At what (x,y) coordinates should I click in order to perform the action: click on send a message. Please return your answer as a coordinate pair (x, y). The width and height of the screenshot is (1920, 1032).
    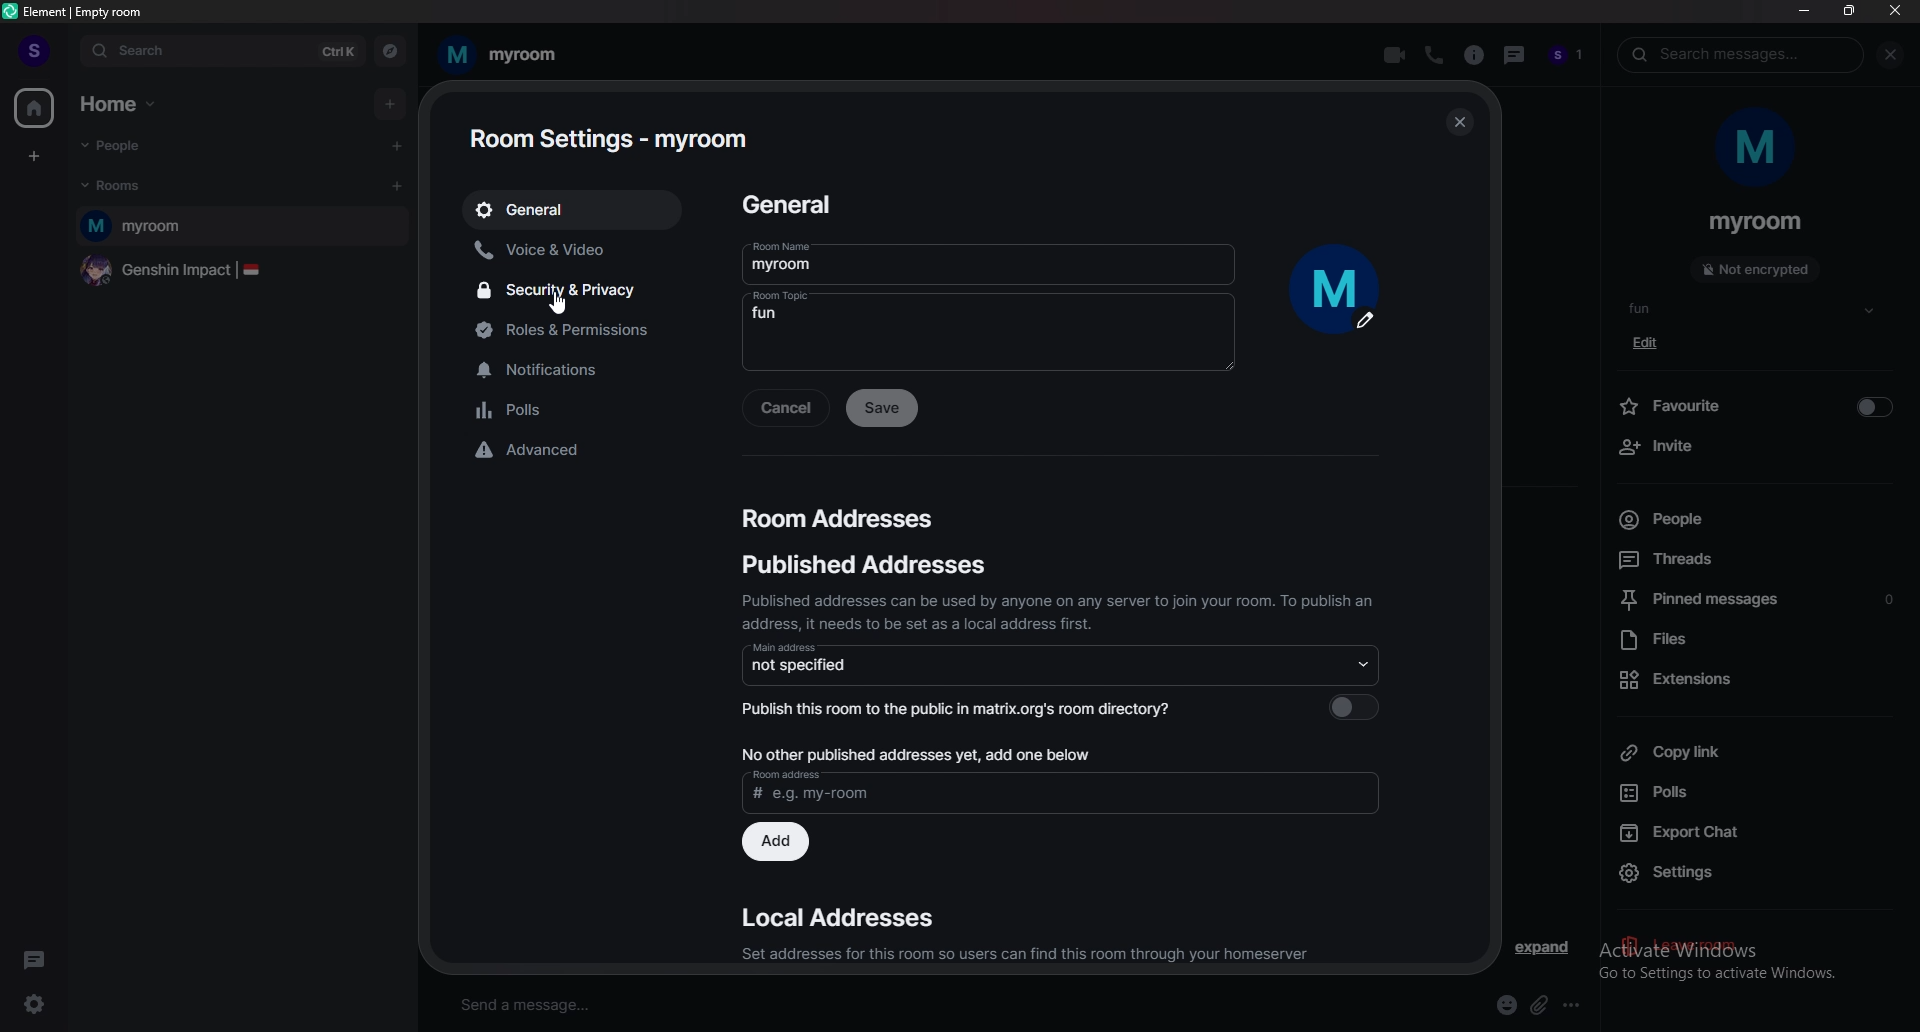
    Looking at the image, I should click on (615, 1004).